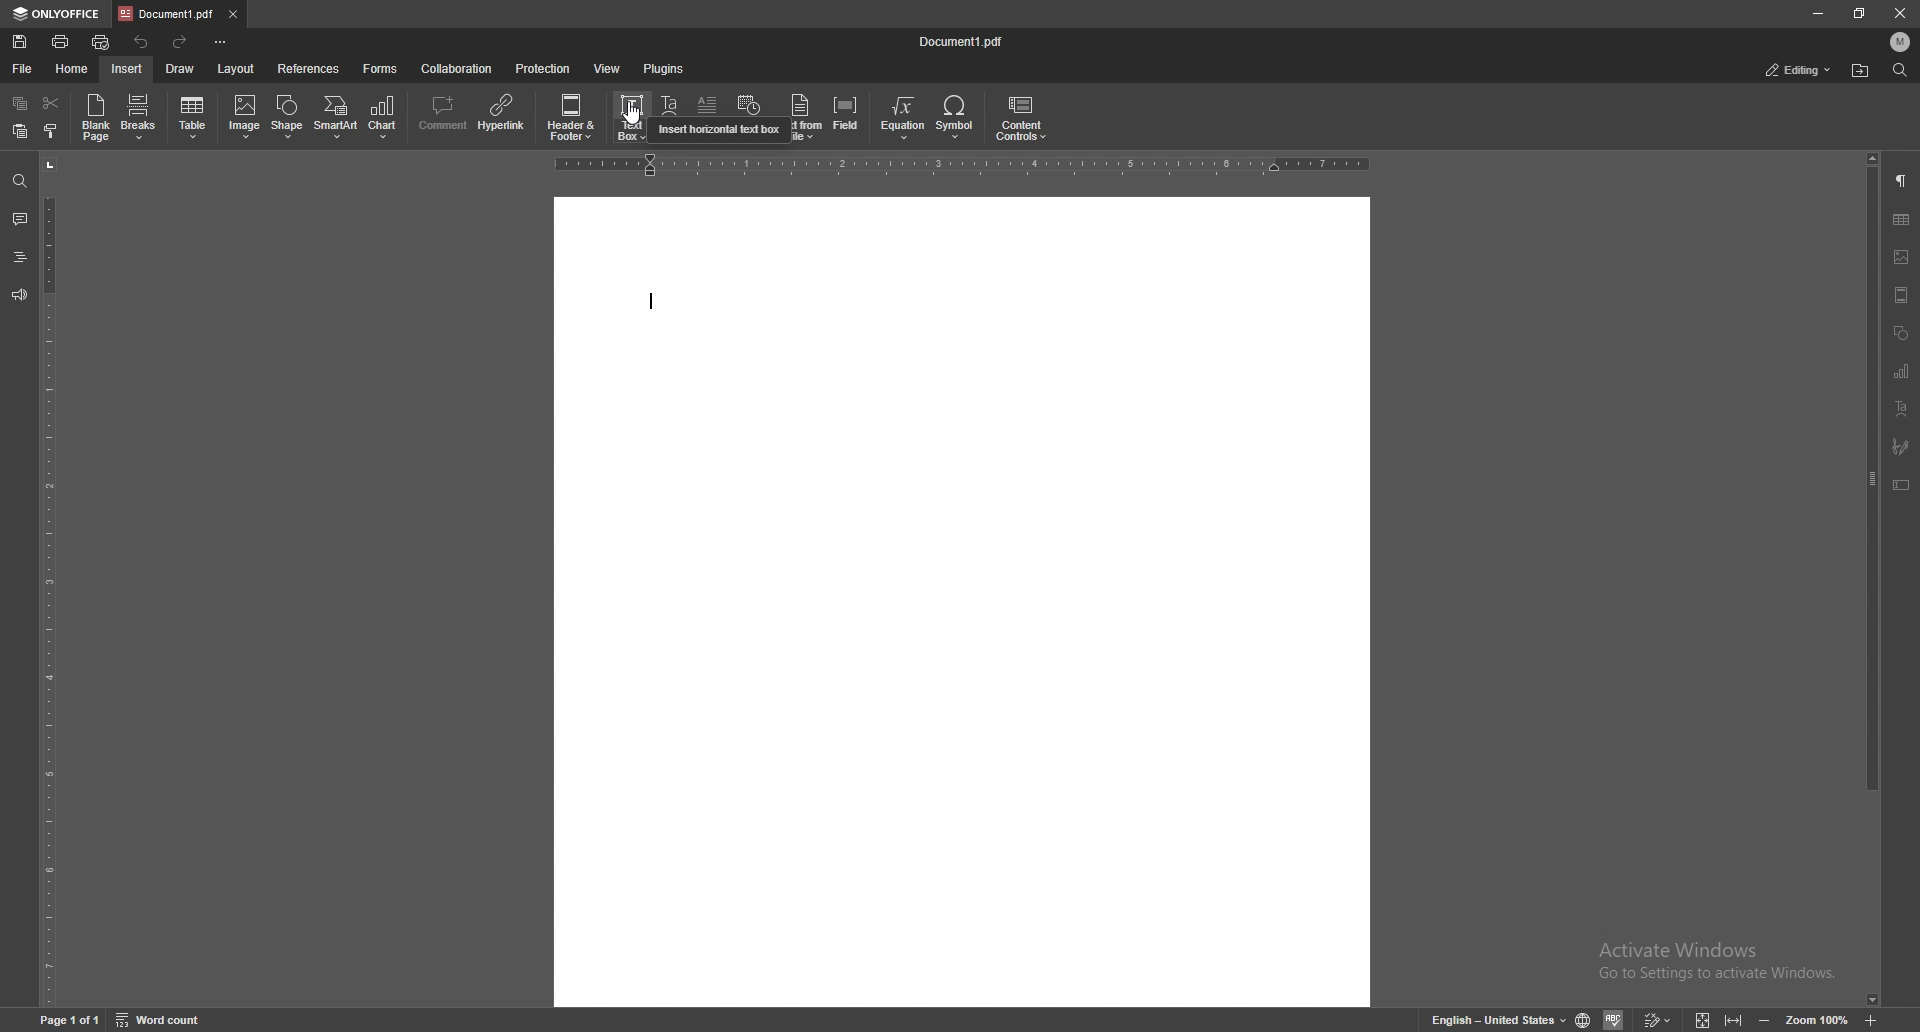 The height and width of the screenshot is (1032, 1920). I want to click on customize toolbar, so click(219, 40).